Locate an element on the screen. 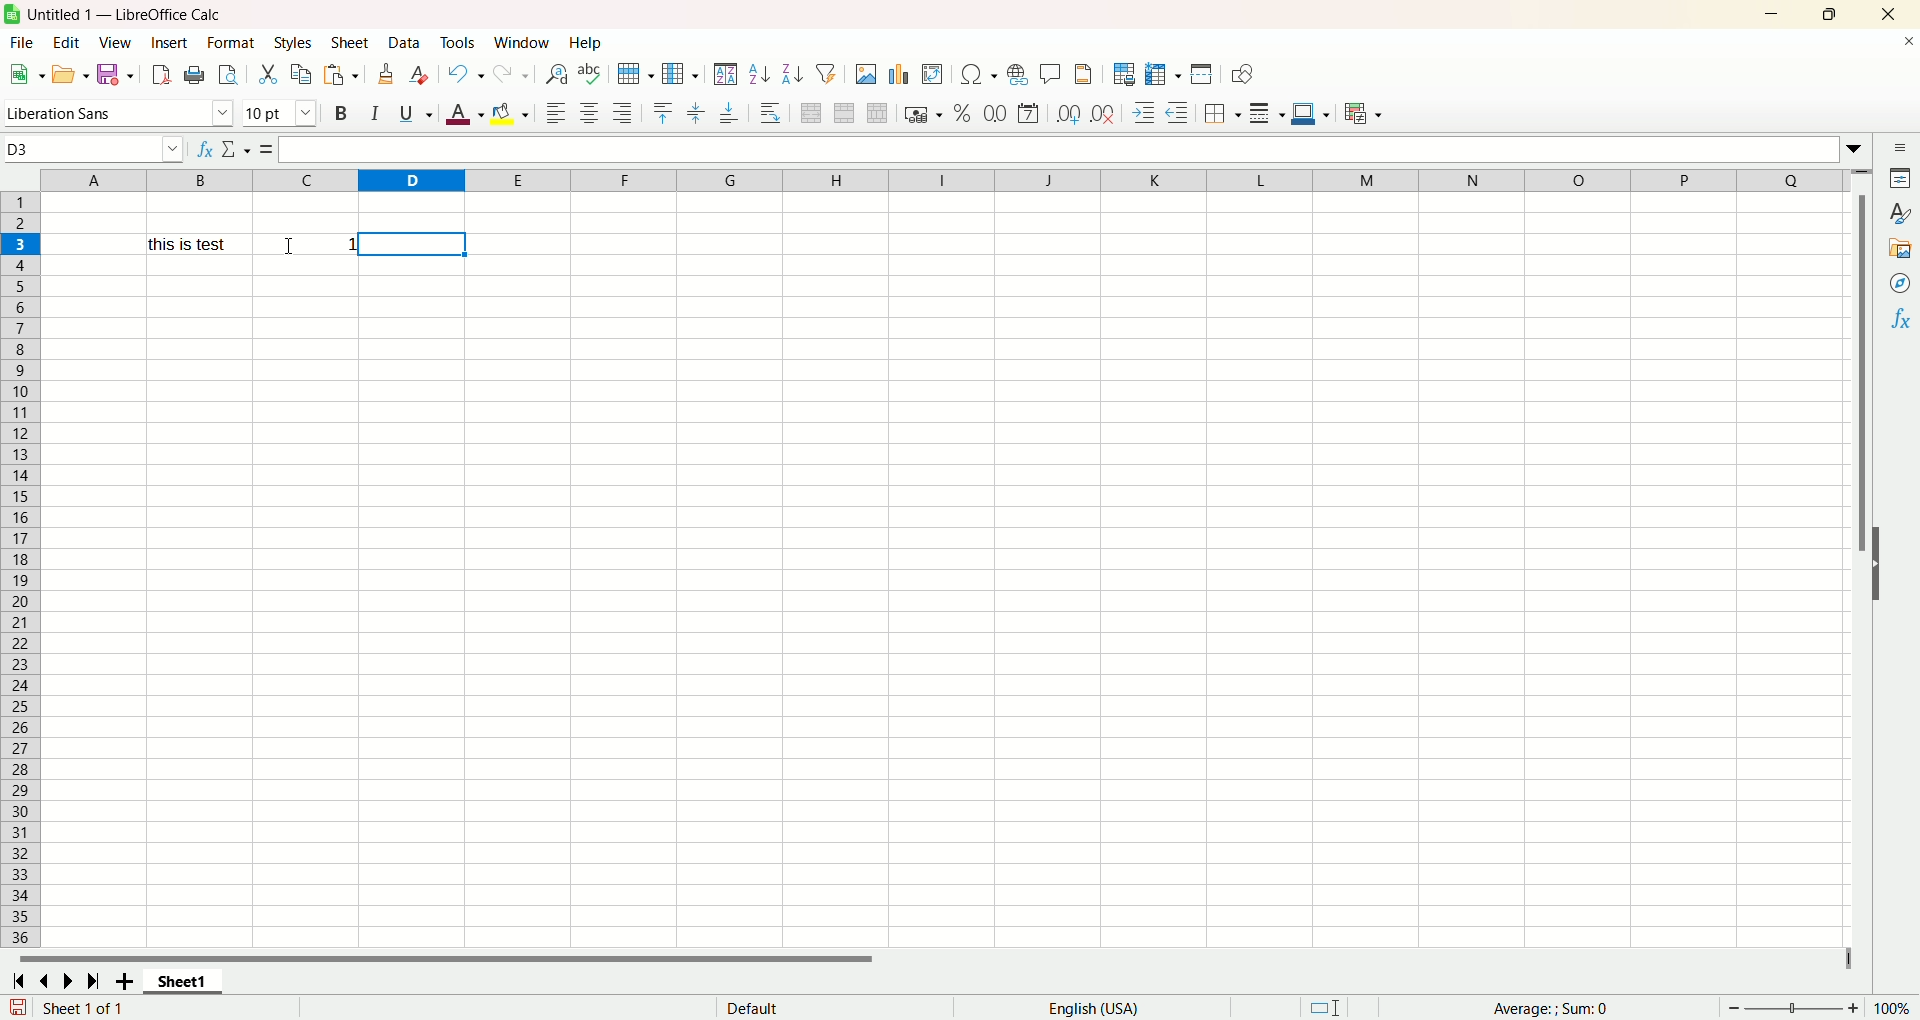 Image resolution: width=1920 pixels, height=1020 pixels. formual input is located at coordinates (350, 150).